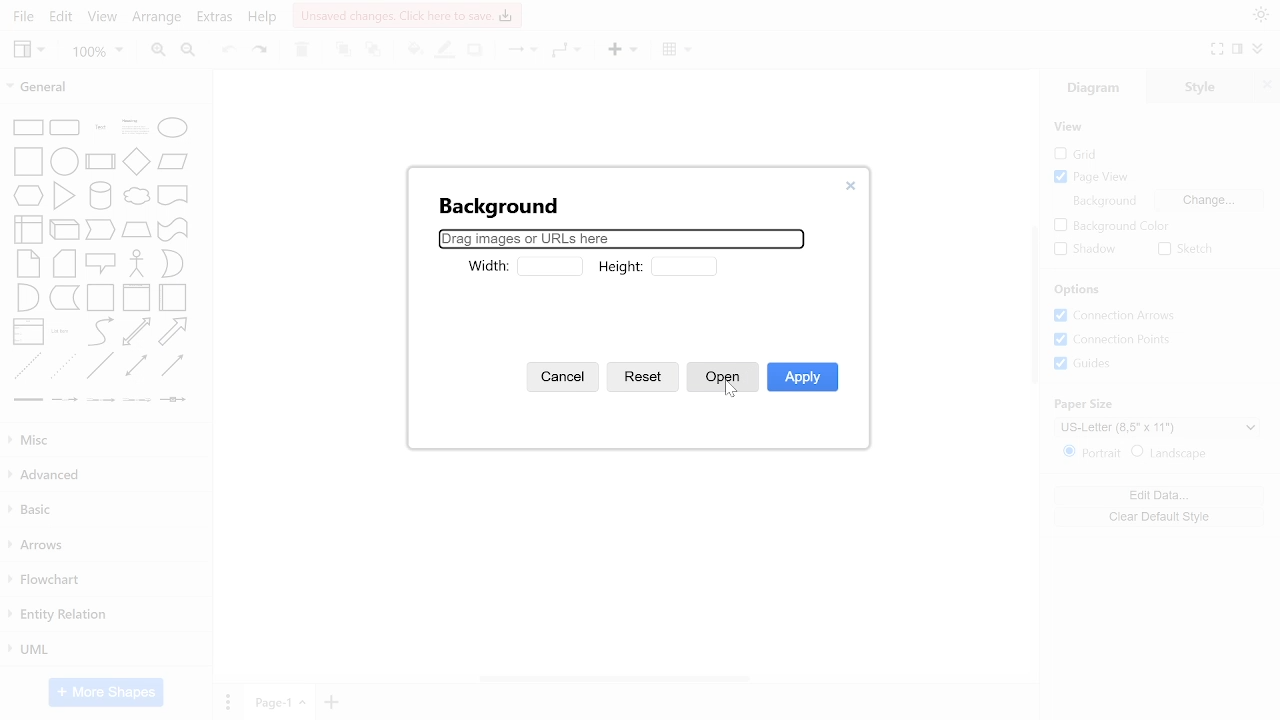 The width and height of the screenshot is (1280, 720). I want to click on general shapes, so click(98, 262).